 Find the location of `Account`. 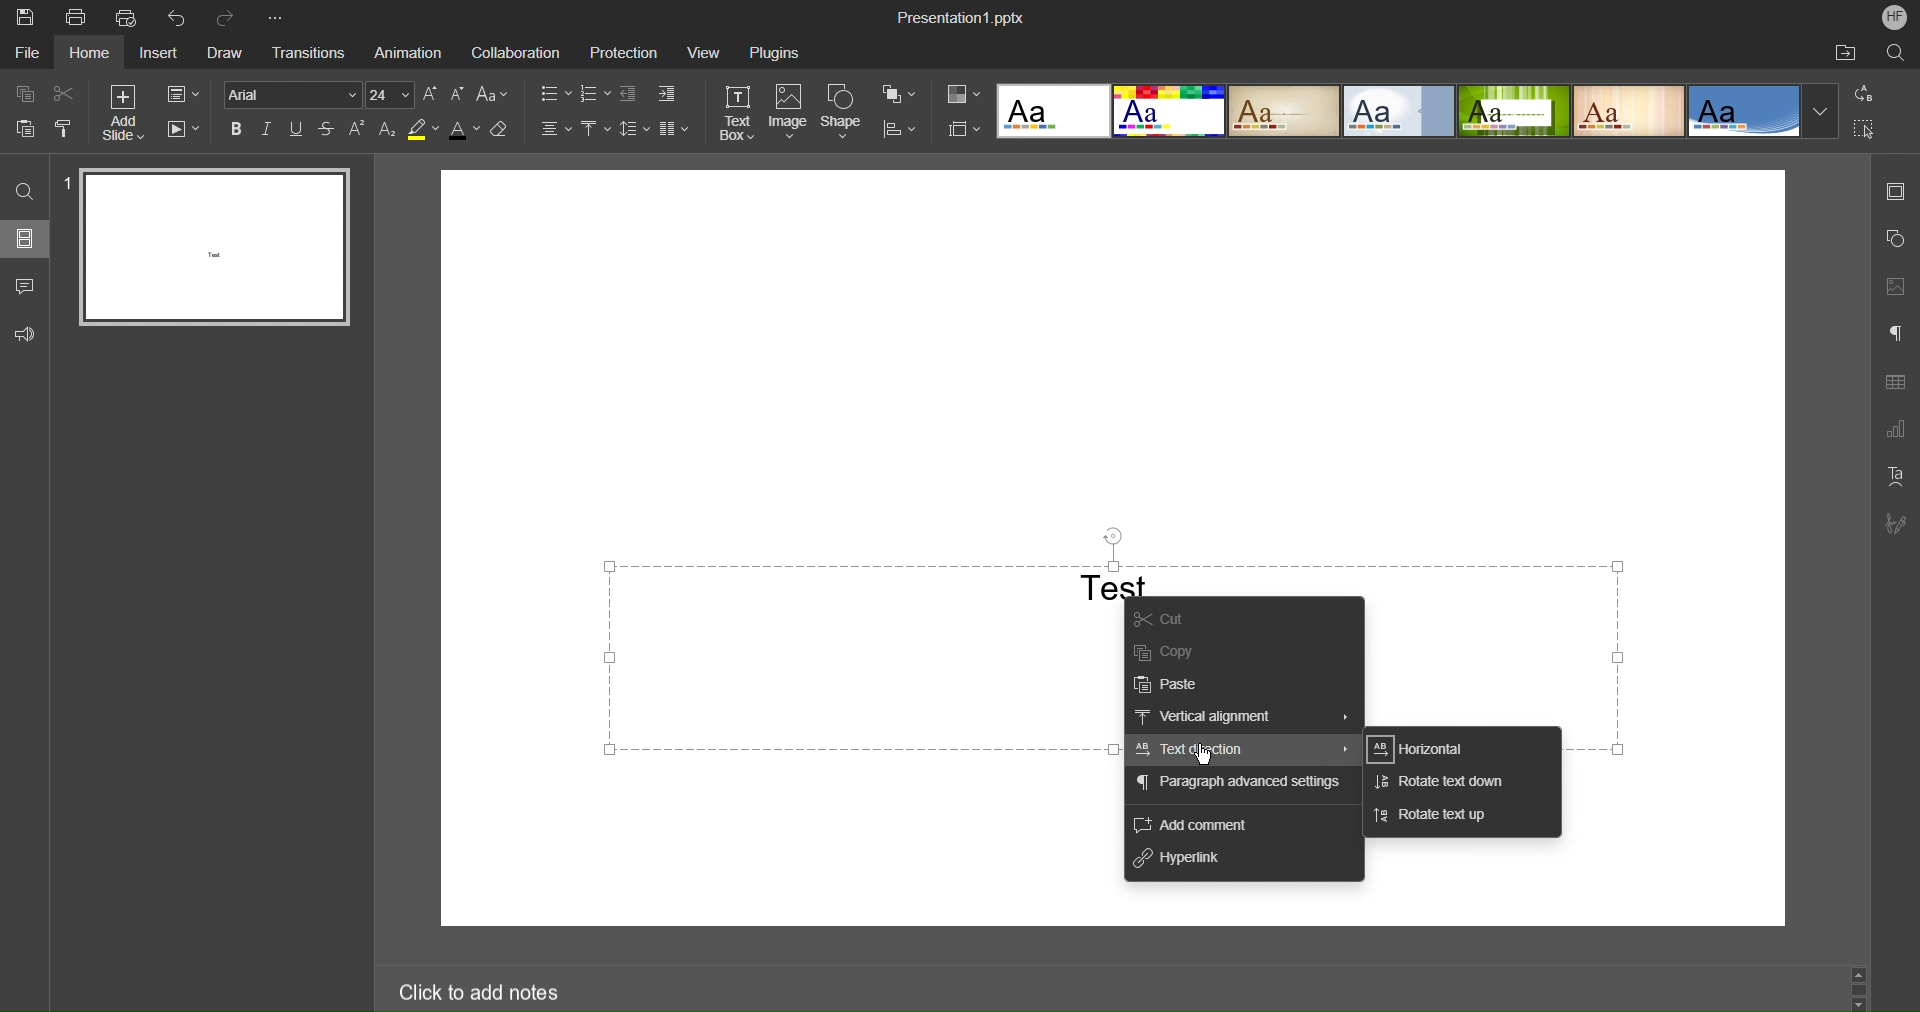

Account is located at coordinates (1894, 19).